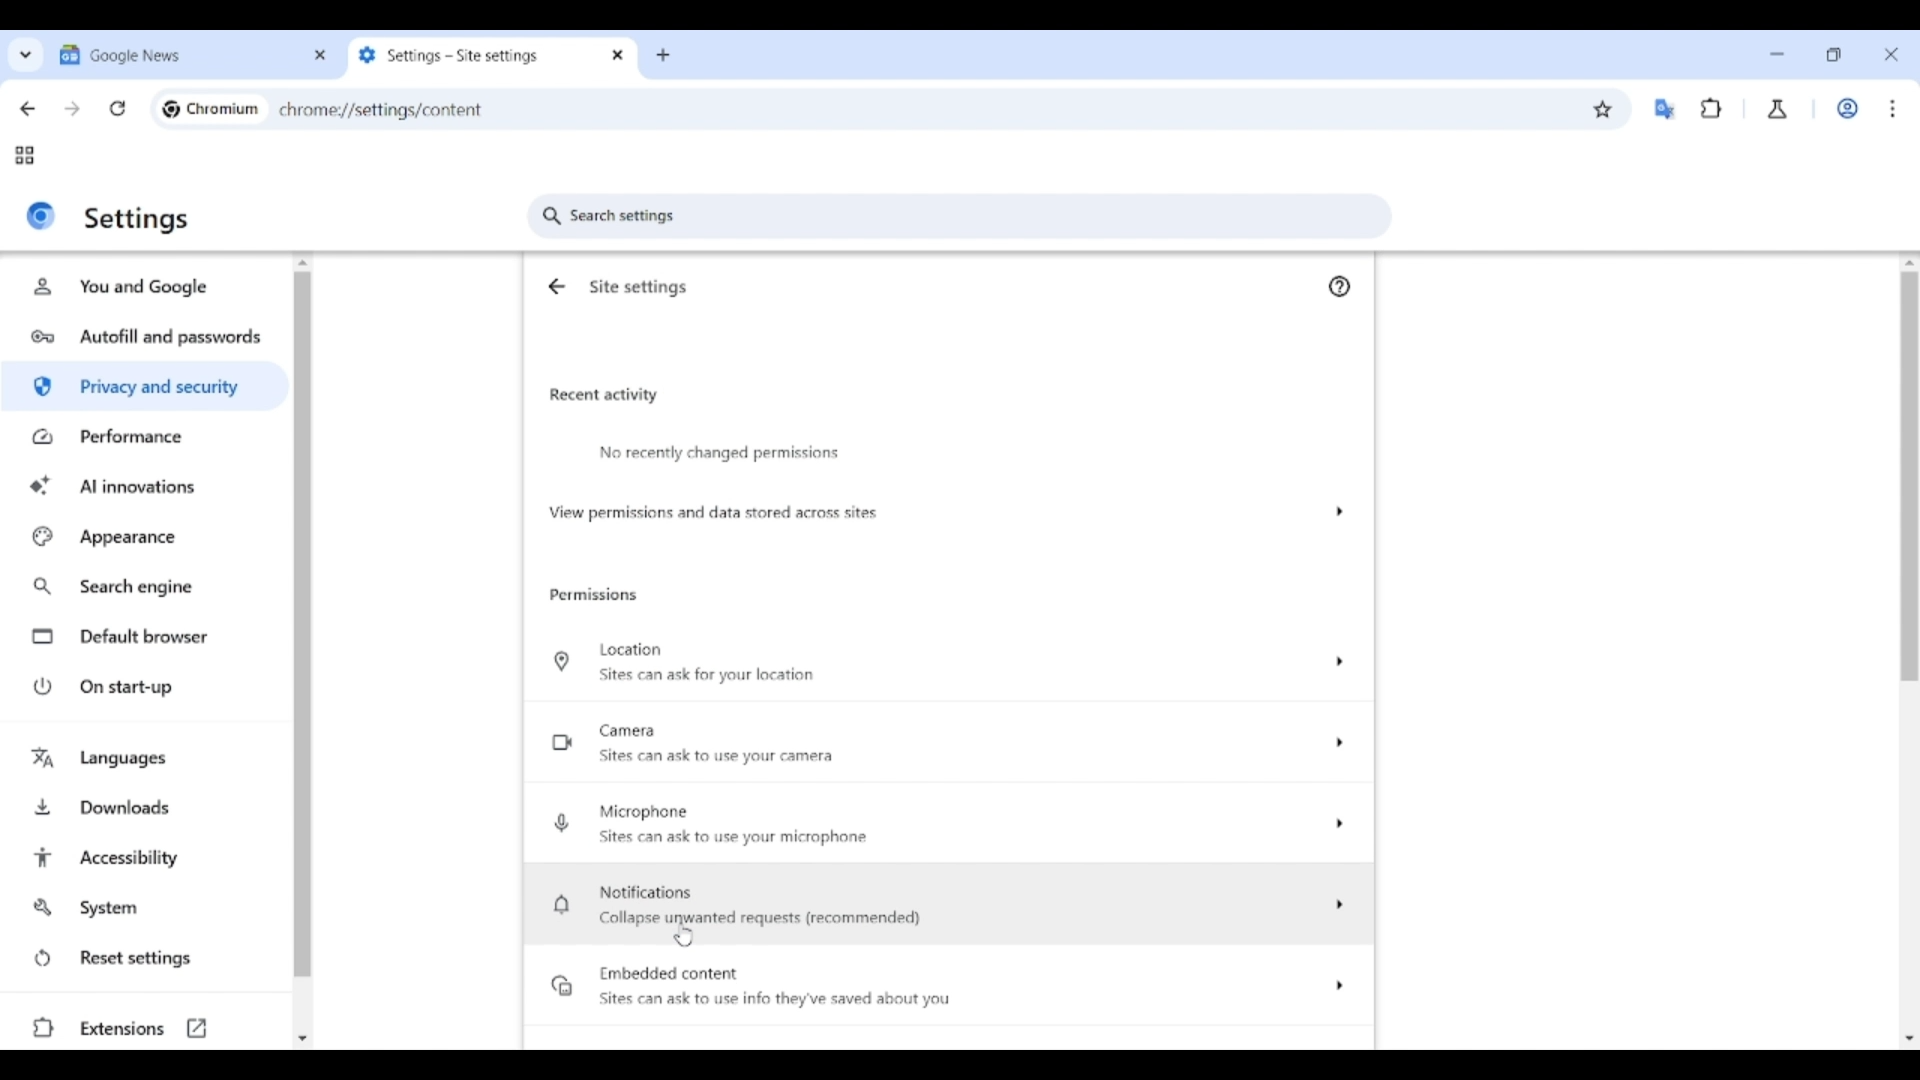 This screenshot has height=1080, width=1920. I want to click on Close interface, so click(1891, 54).